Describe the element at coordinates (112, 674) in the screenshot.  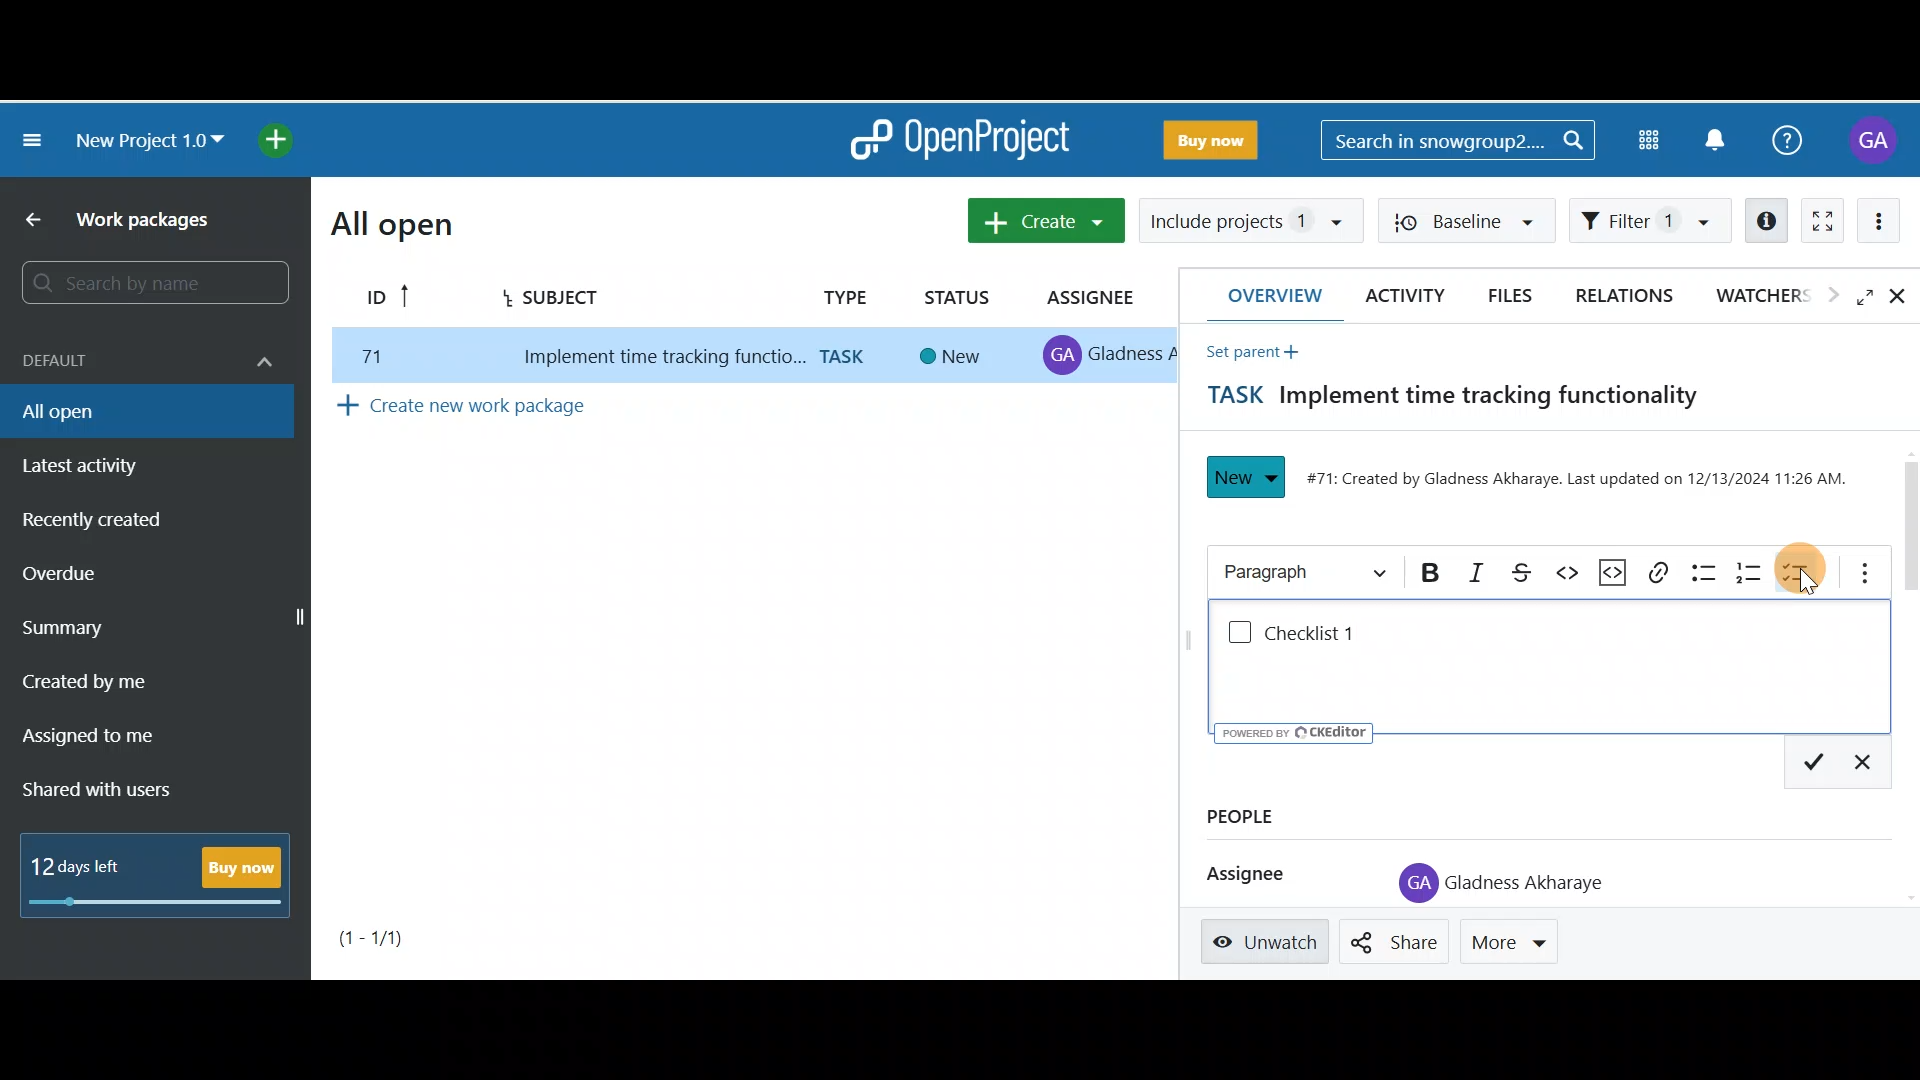
I see `Created by me` at that location.